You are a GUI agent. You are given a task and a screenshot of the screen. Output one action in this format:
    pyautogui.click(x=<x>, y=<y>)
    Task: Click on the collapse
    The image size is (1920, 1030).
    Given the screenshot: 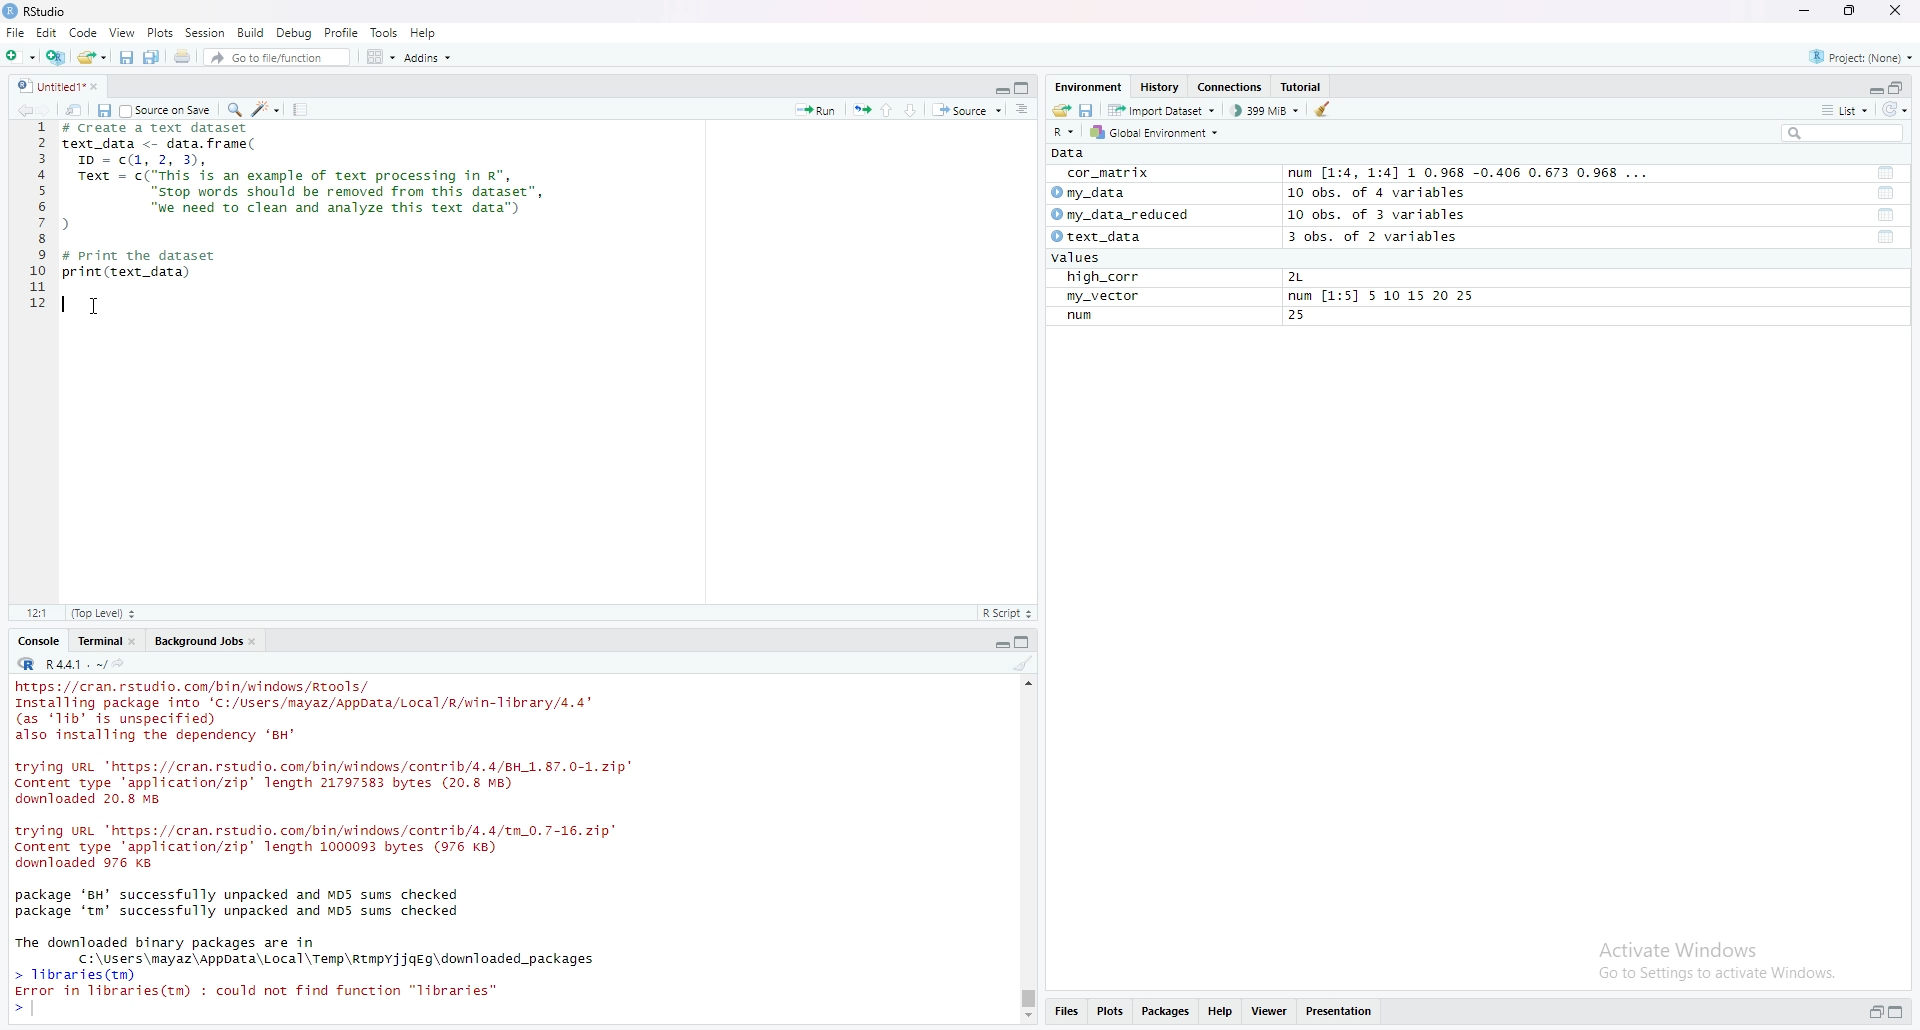 What is the action you would take?
    pyautogui.click(x=1025, y=642)
    